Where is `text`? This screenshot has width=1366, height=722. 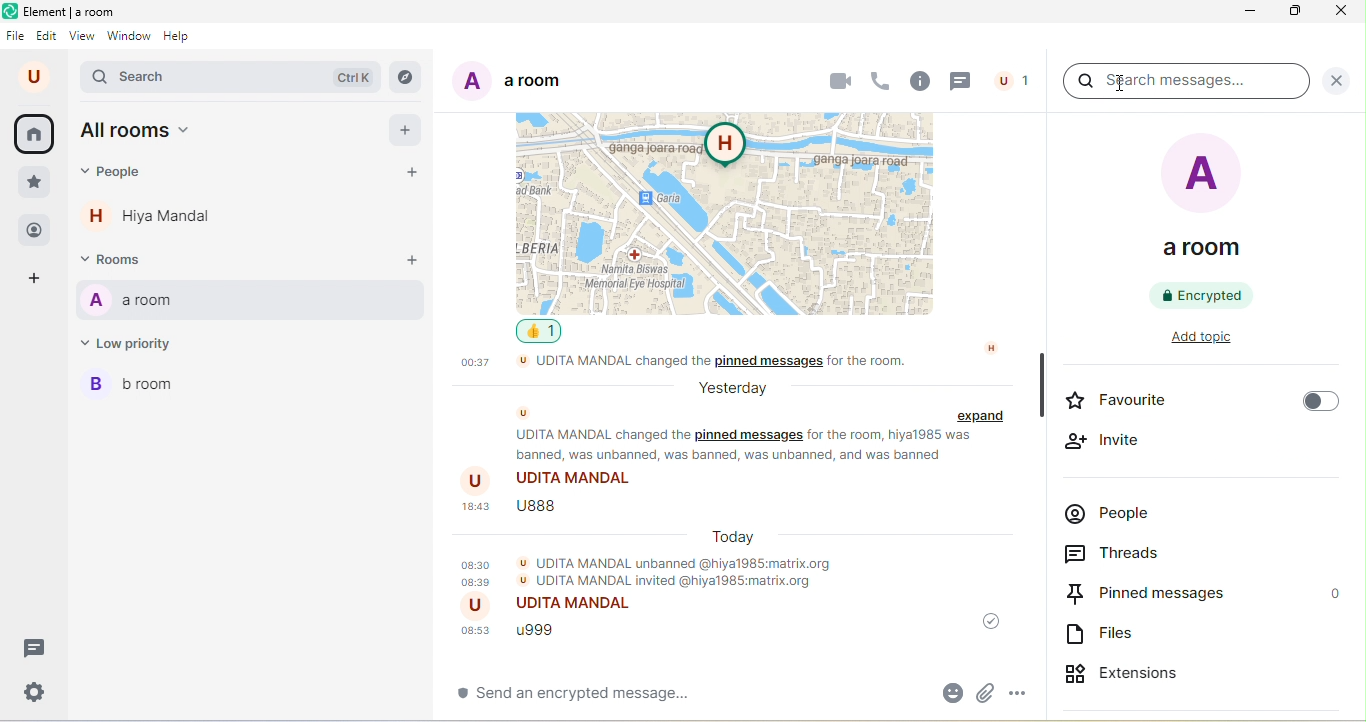
text is located at coordinates (748, 446).